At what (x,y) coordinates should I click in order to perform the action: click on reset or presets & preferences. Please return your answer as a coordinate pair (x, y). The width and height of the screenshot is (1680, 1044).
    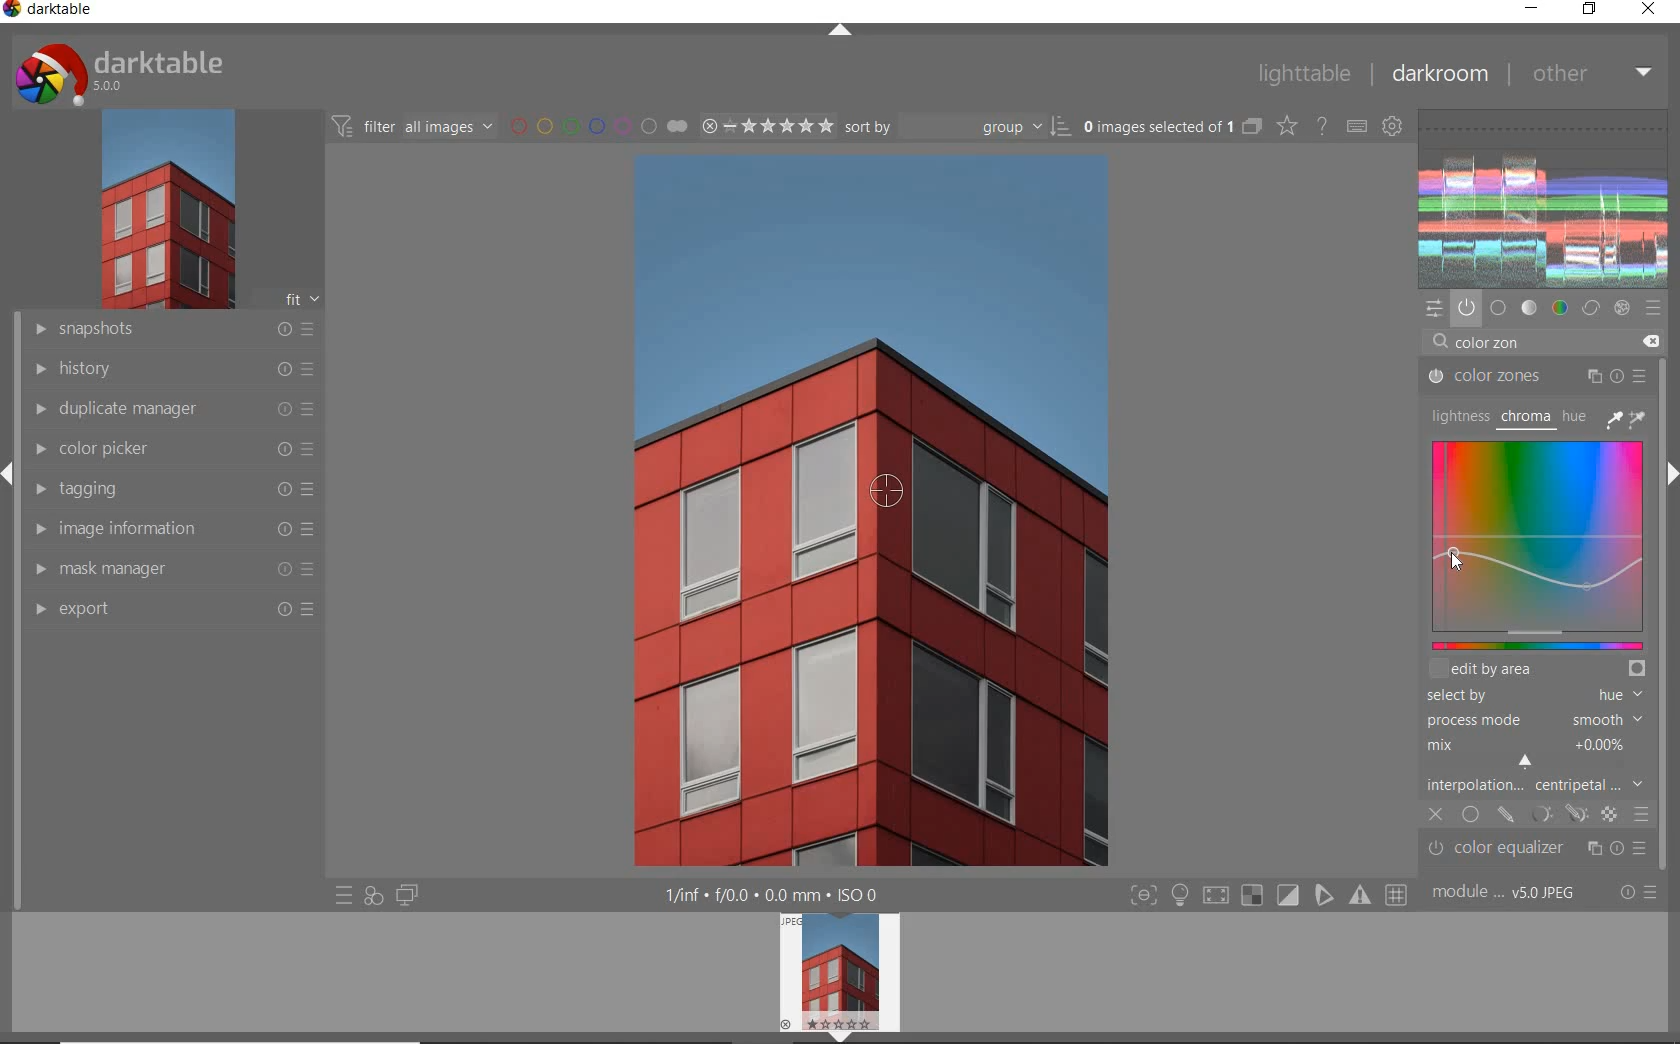
    Looking at the image, I should click on (1638, 894).